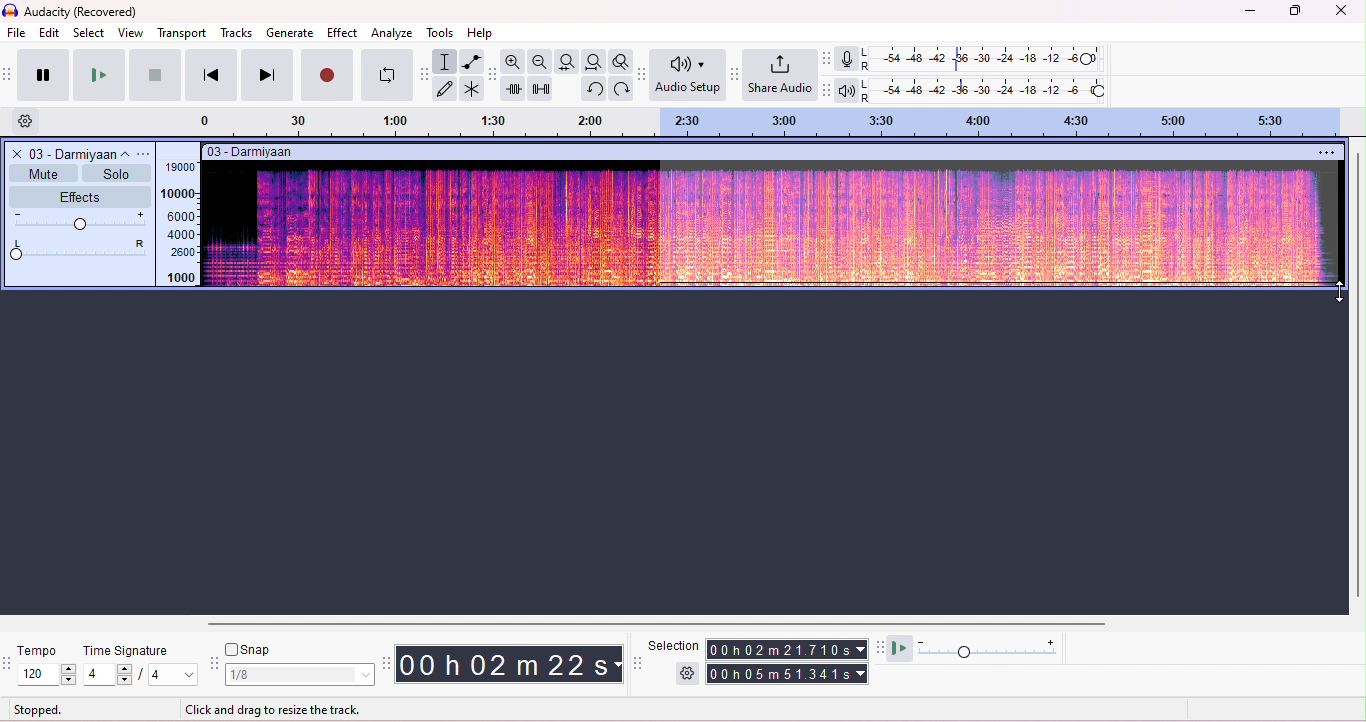  Describe the element at coordinates (273, 709) in the screenshot. I see `Click and drag to resize the track.` at that location.